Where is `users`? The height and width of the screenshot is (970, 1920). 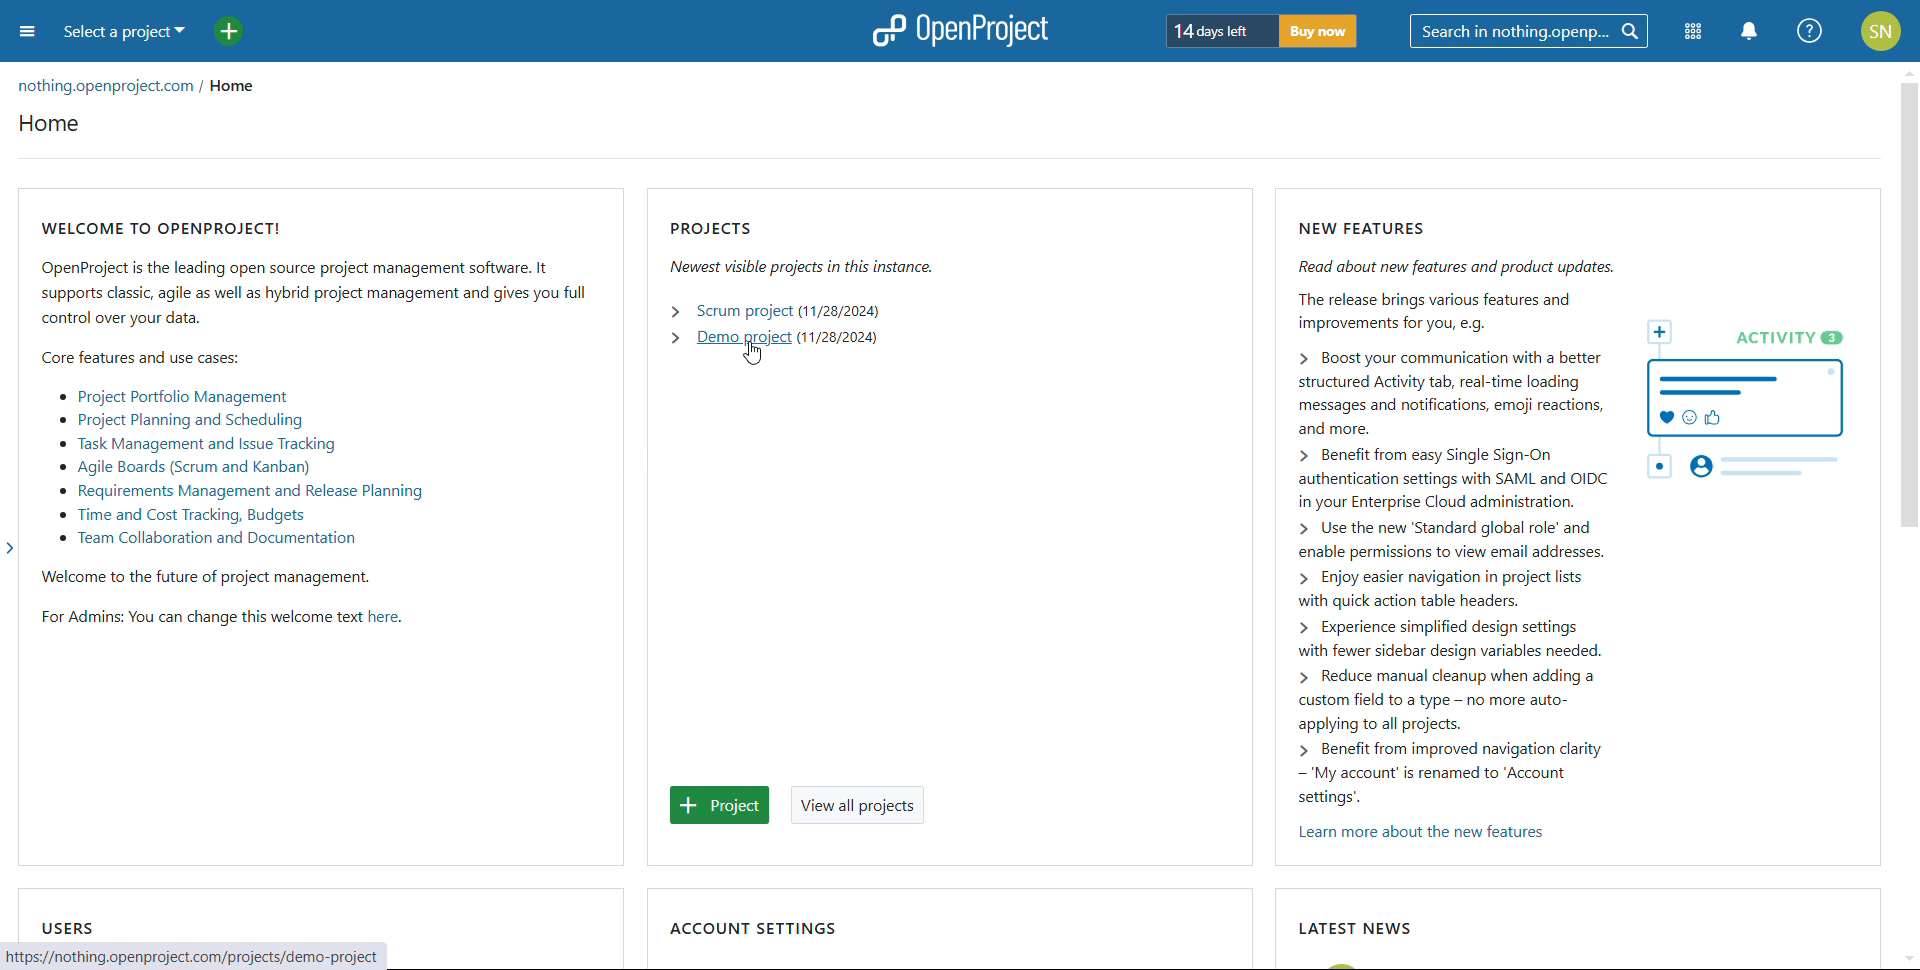
users is located at coordinates (68, 928).